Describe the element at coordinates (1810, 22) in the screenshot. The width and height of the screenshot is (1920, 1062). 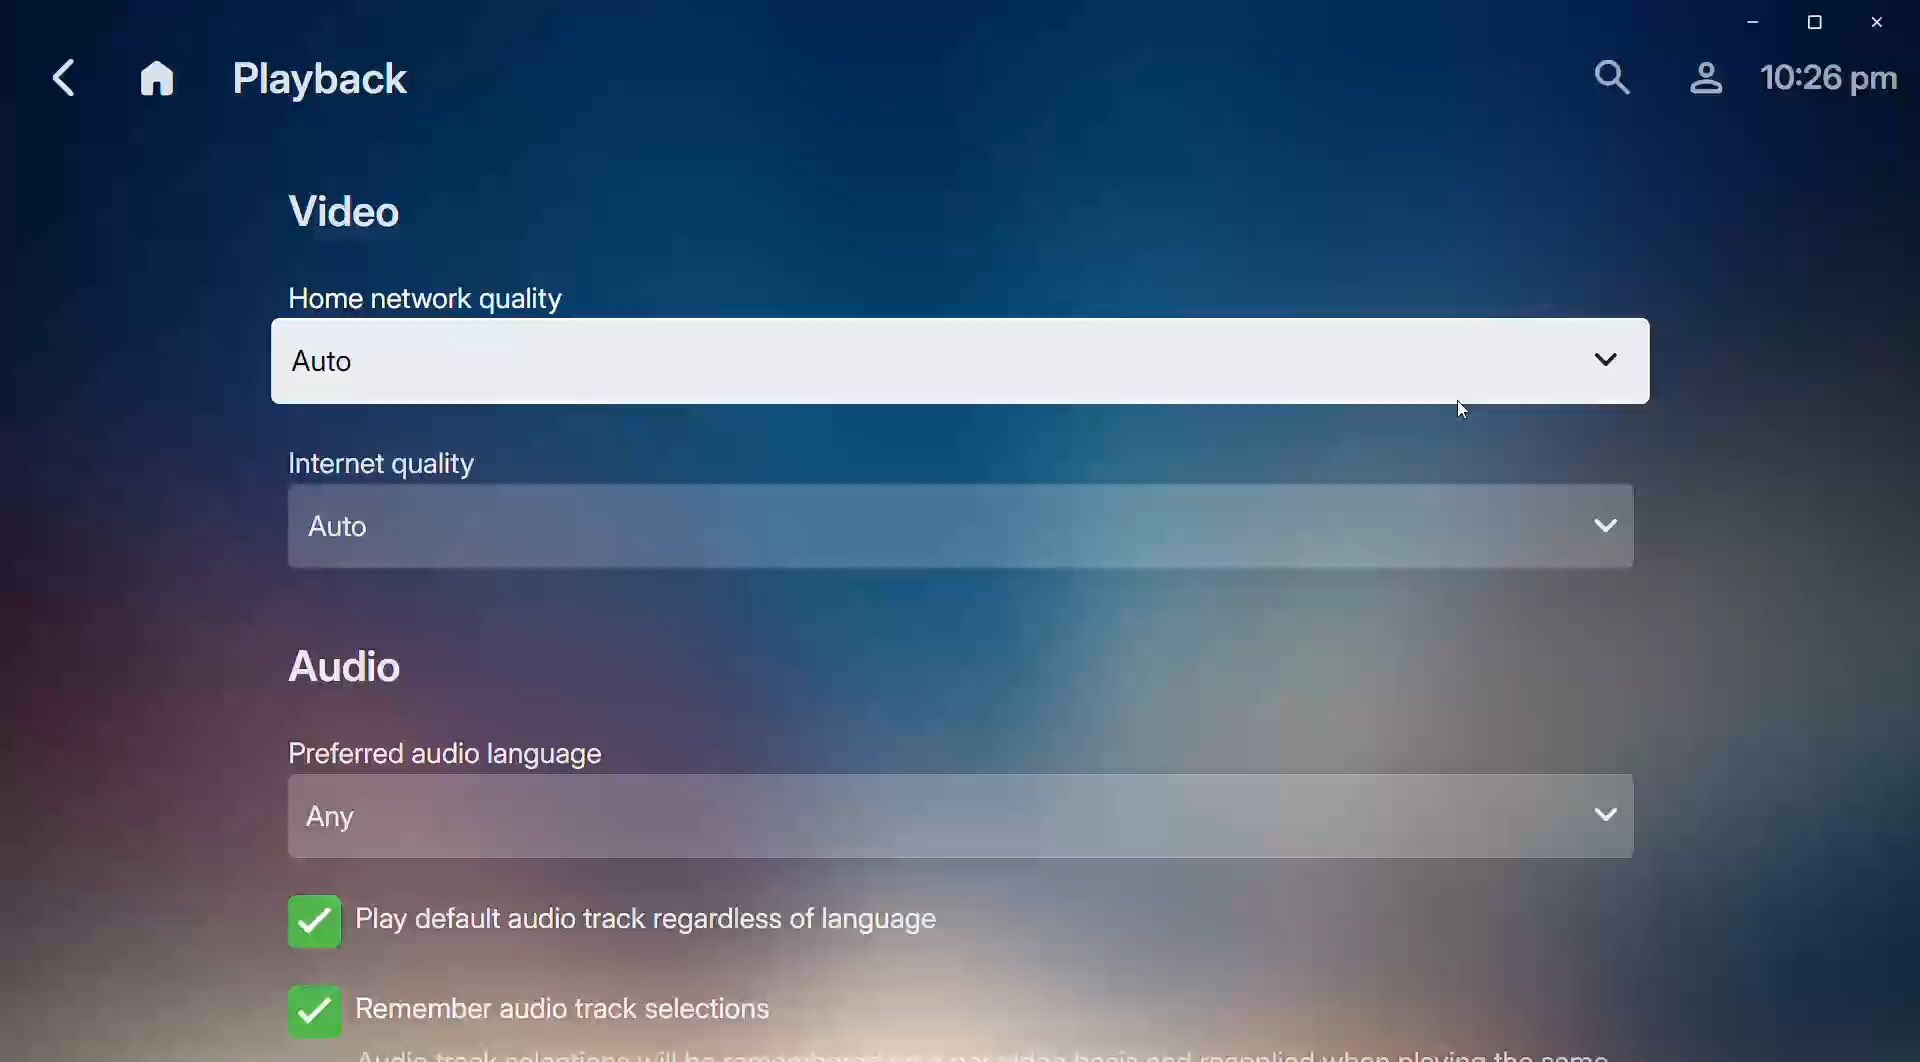
I see `Restore` at that location.